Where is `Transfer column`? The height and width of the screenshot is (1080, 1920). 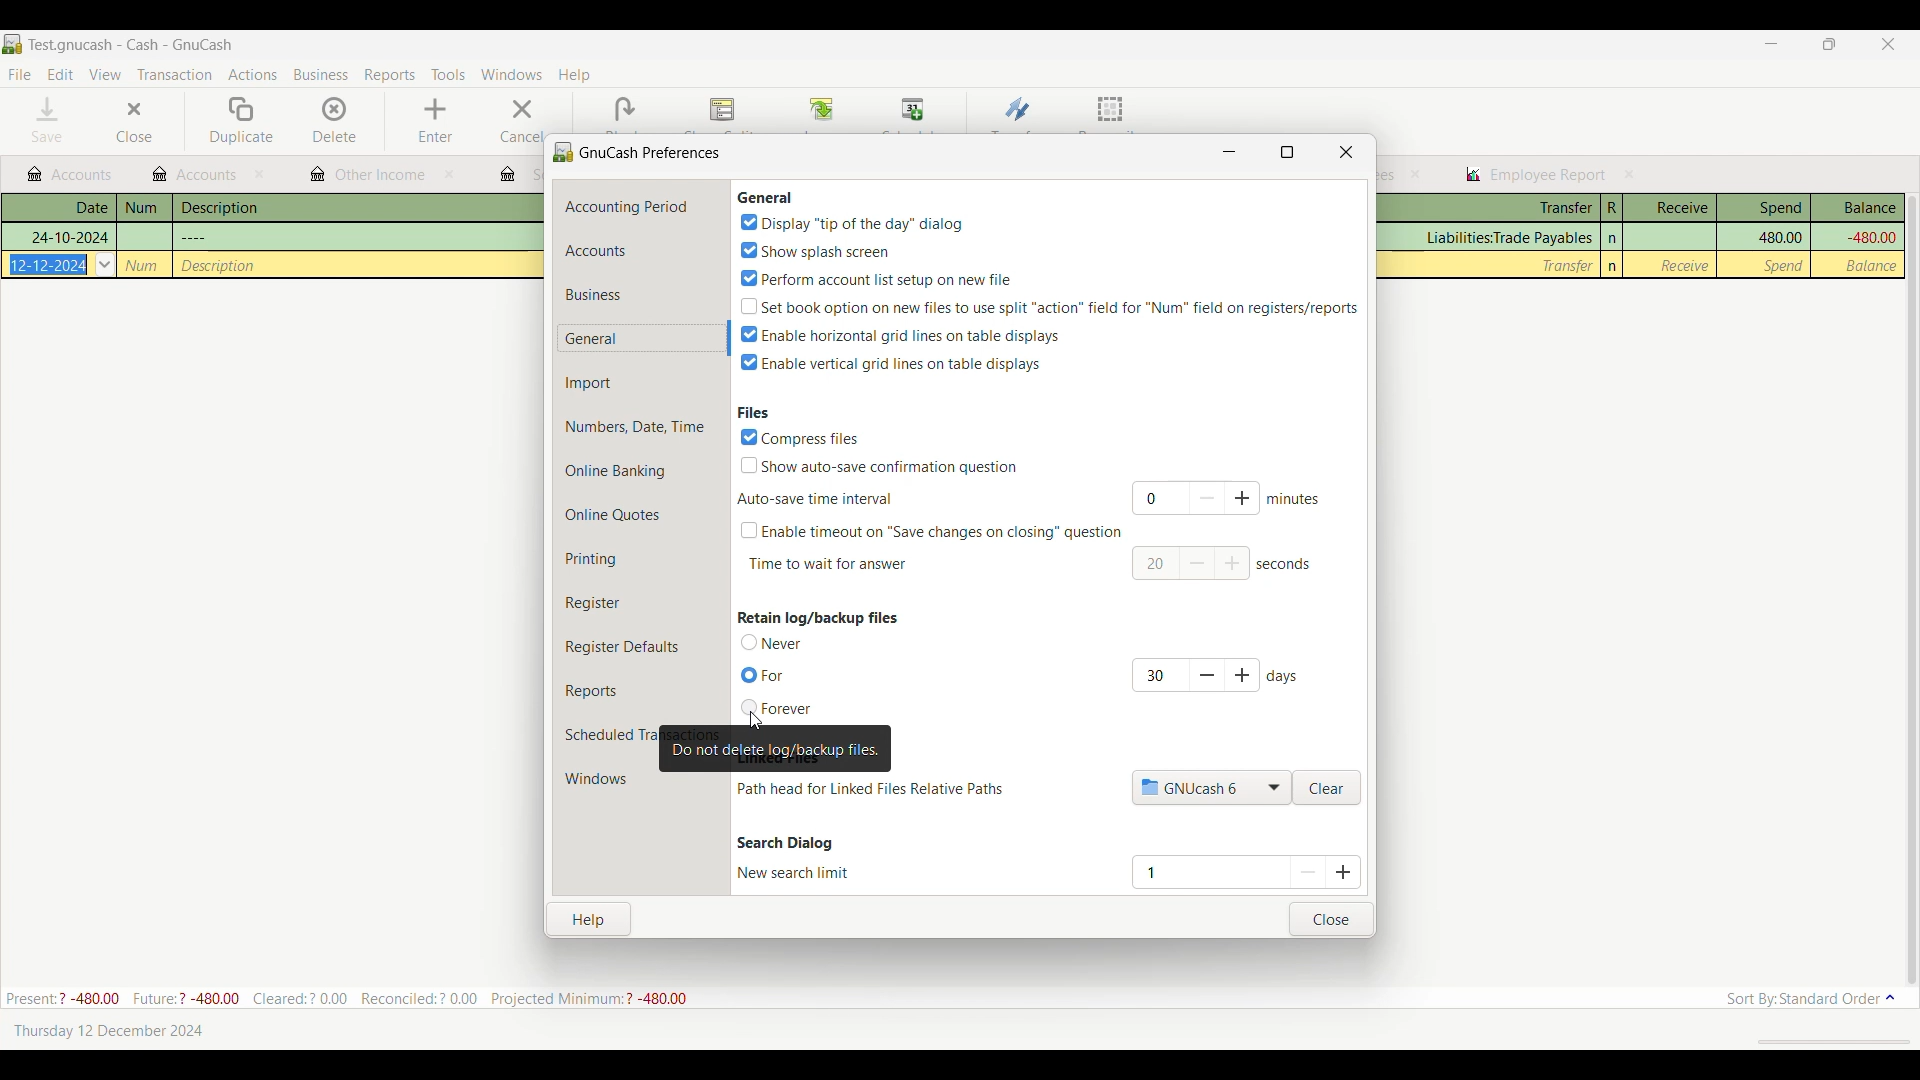
Transfer column is located at coordinates (1568, 265).